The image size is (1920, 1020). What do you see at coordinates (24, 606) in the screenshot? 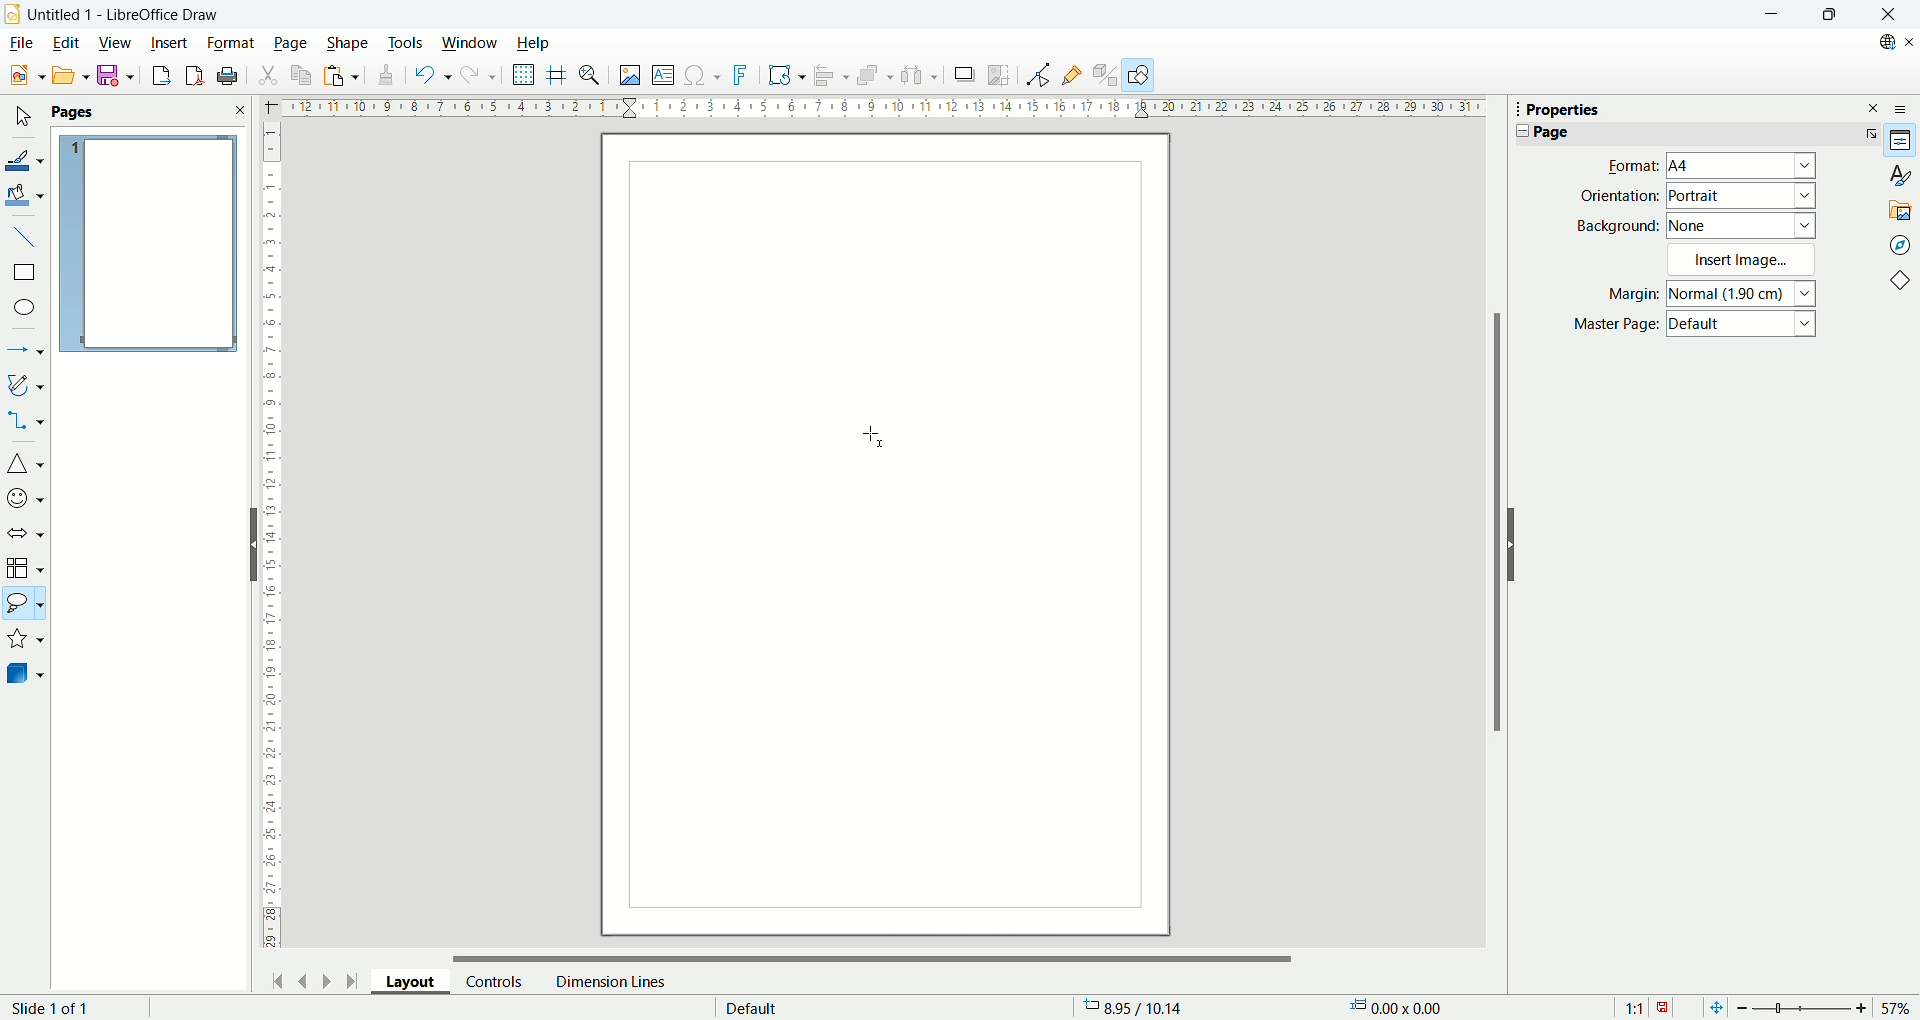
I see `callout shapes` at bounding box center [24, 606].